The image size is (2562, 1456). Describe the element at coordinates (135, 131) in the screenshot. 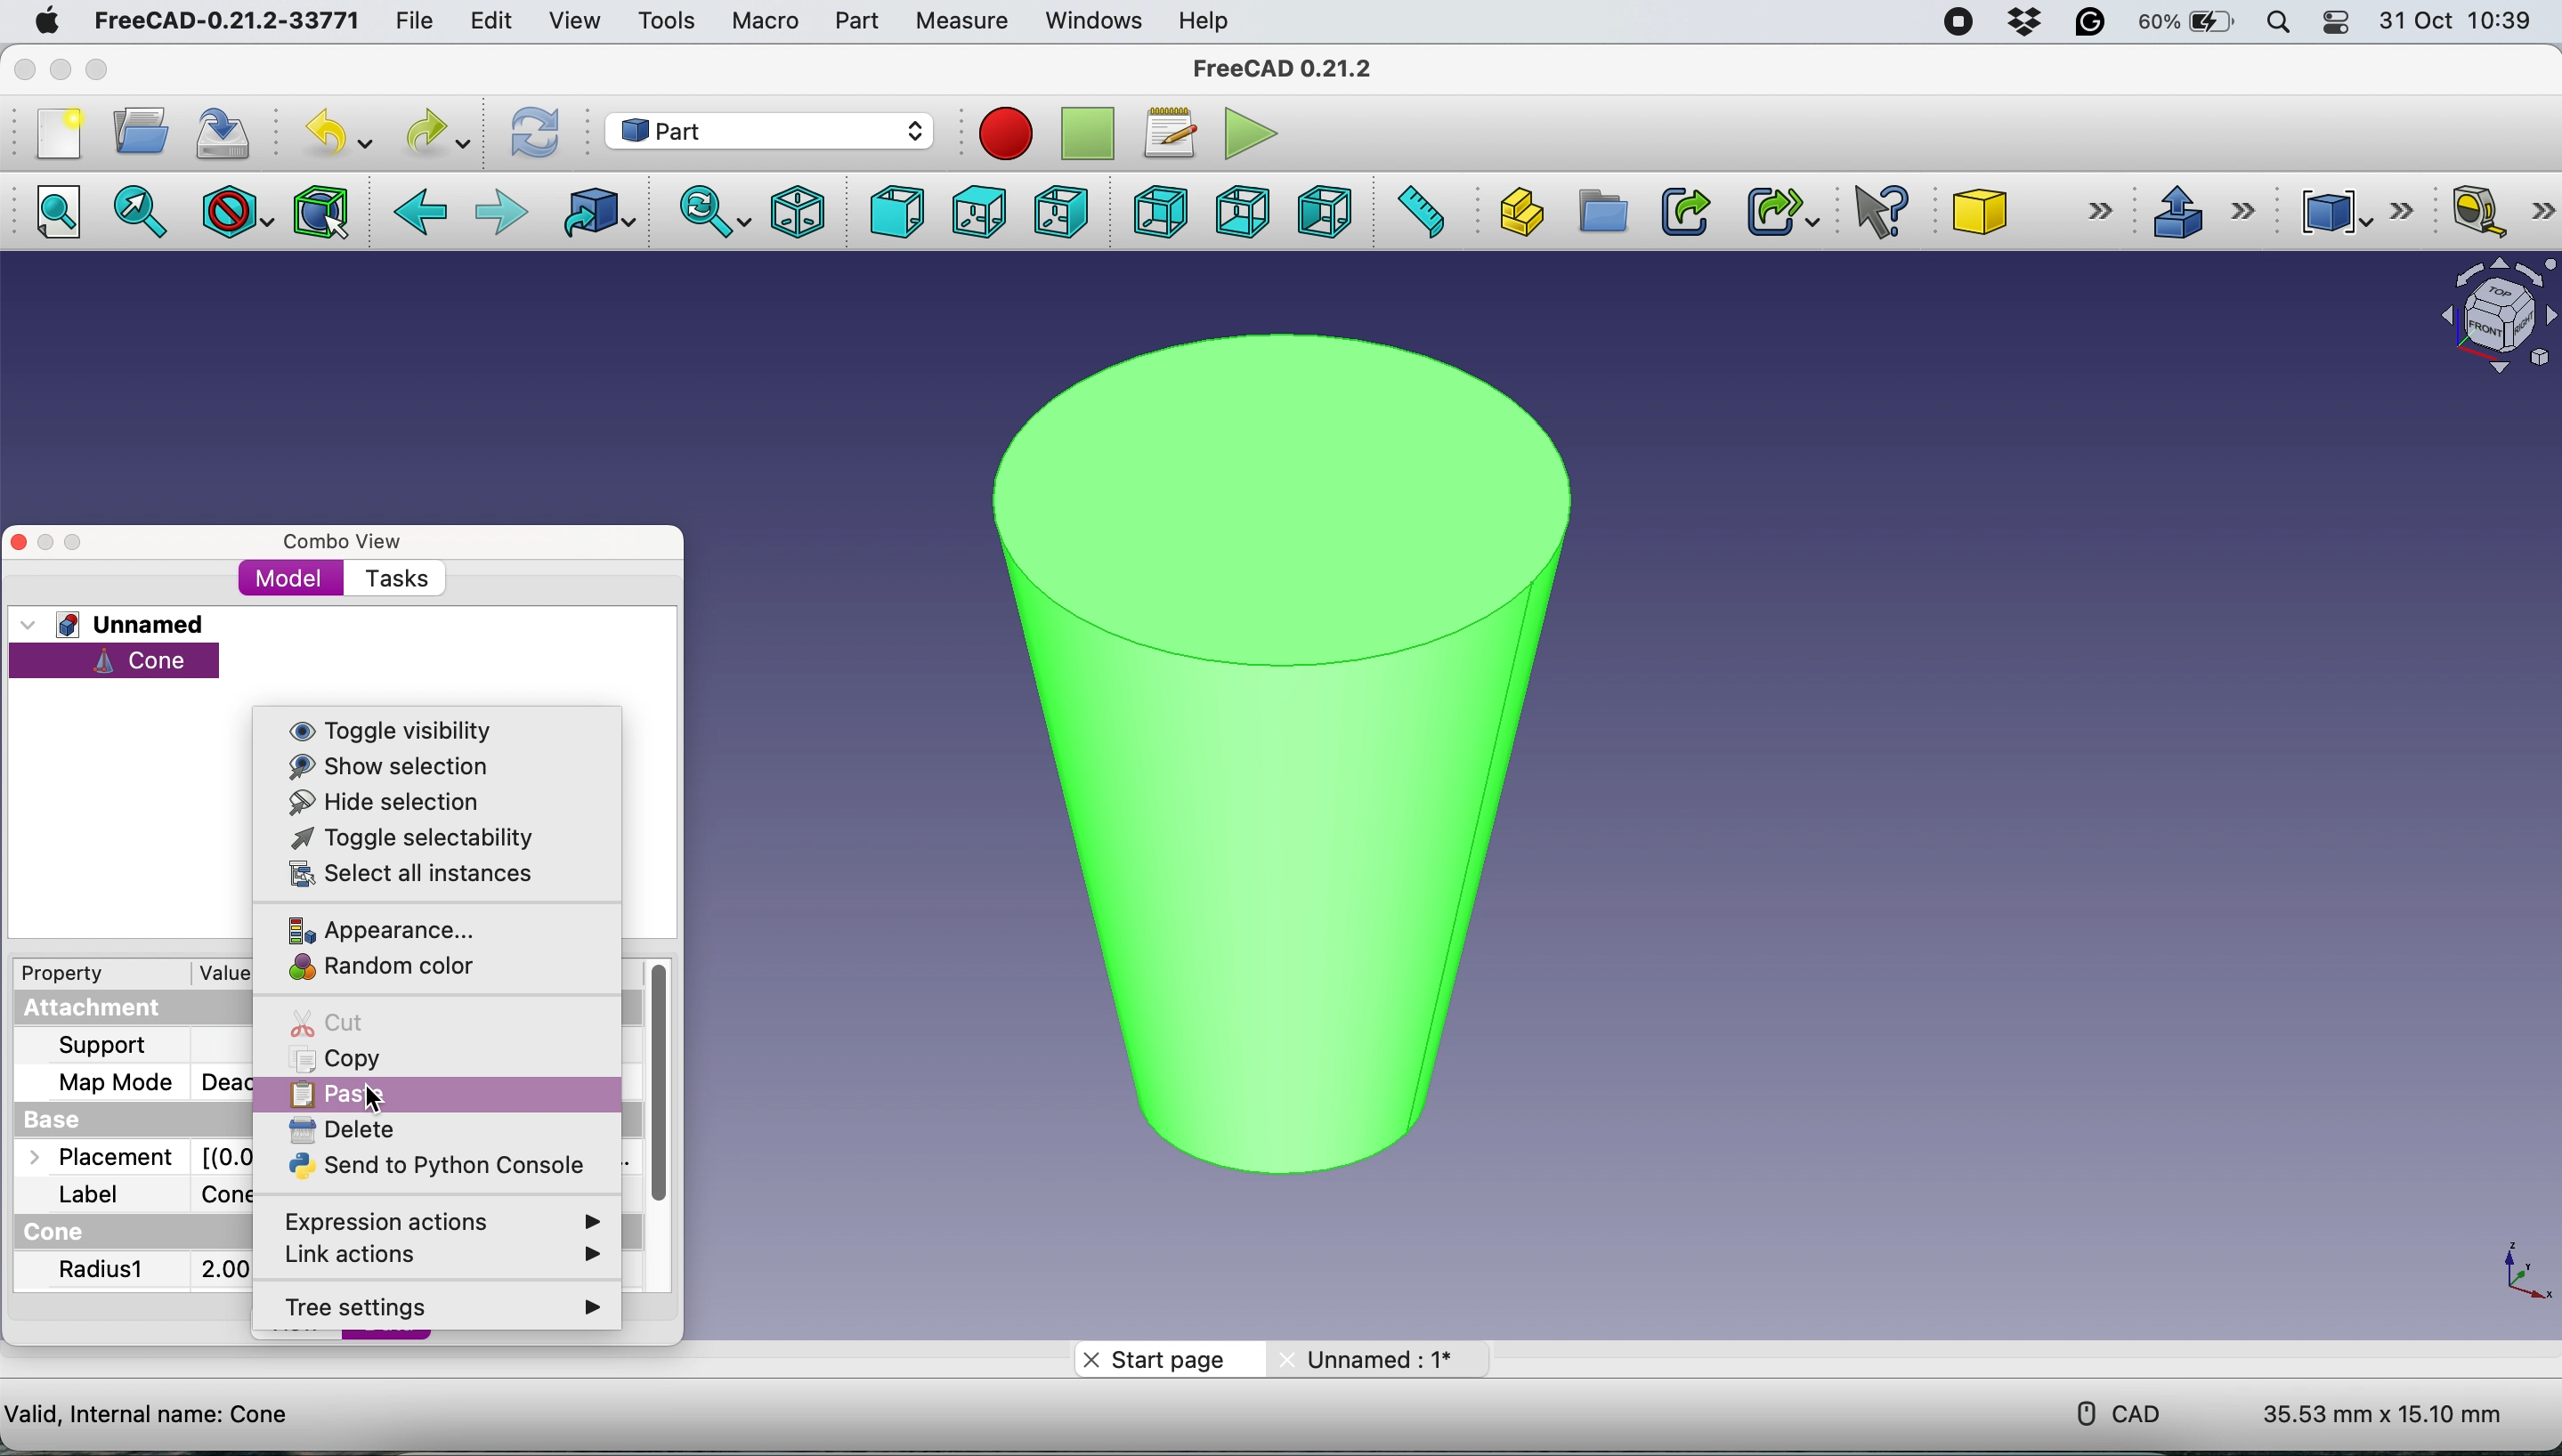

I see `open` at that location.